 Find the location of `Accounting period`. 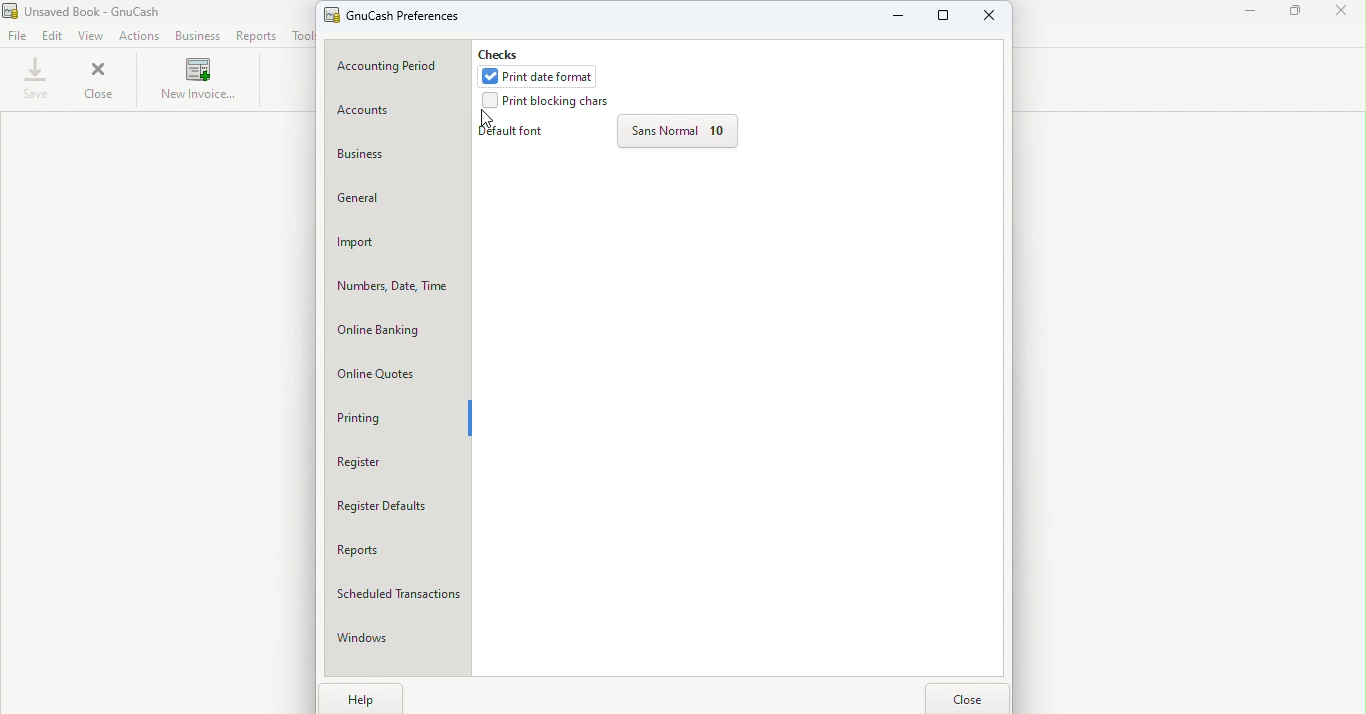

Accounting period is located at coordinates (396, 66).